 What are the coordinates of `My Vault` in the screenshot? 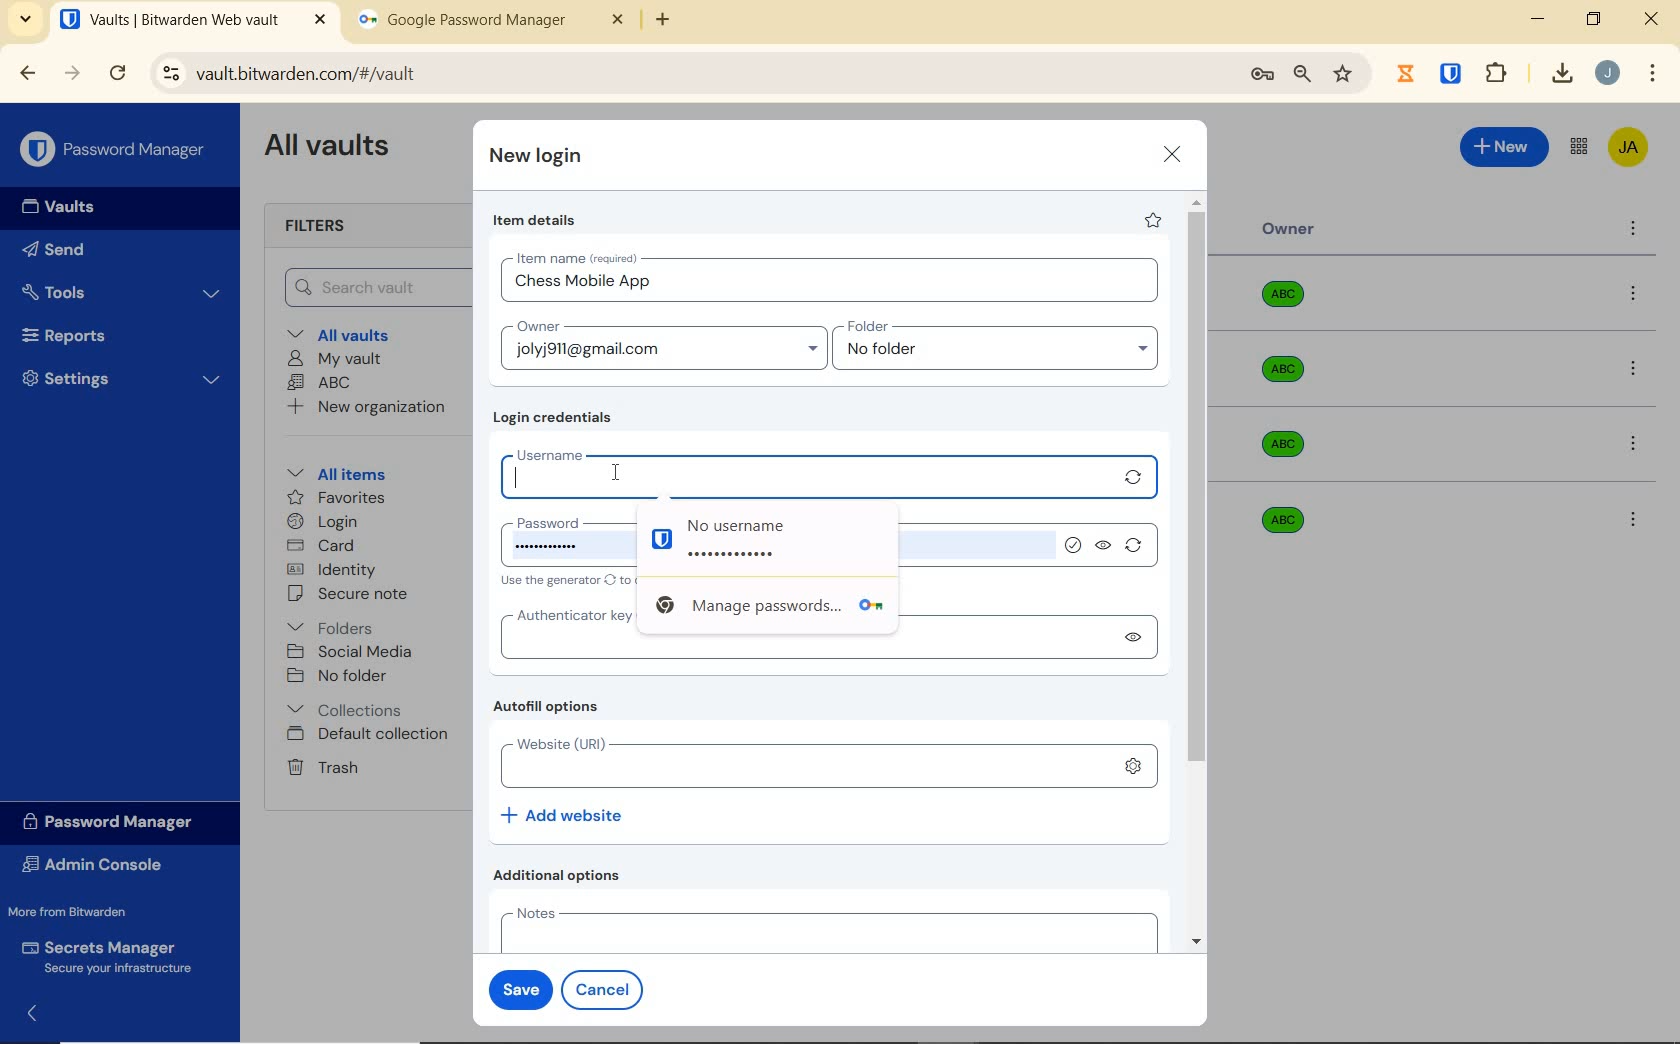 It's located at (335, 358).